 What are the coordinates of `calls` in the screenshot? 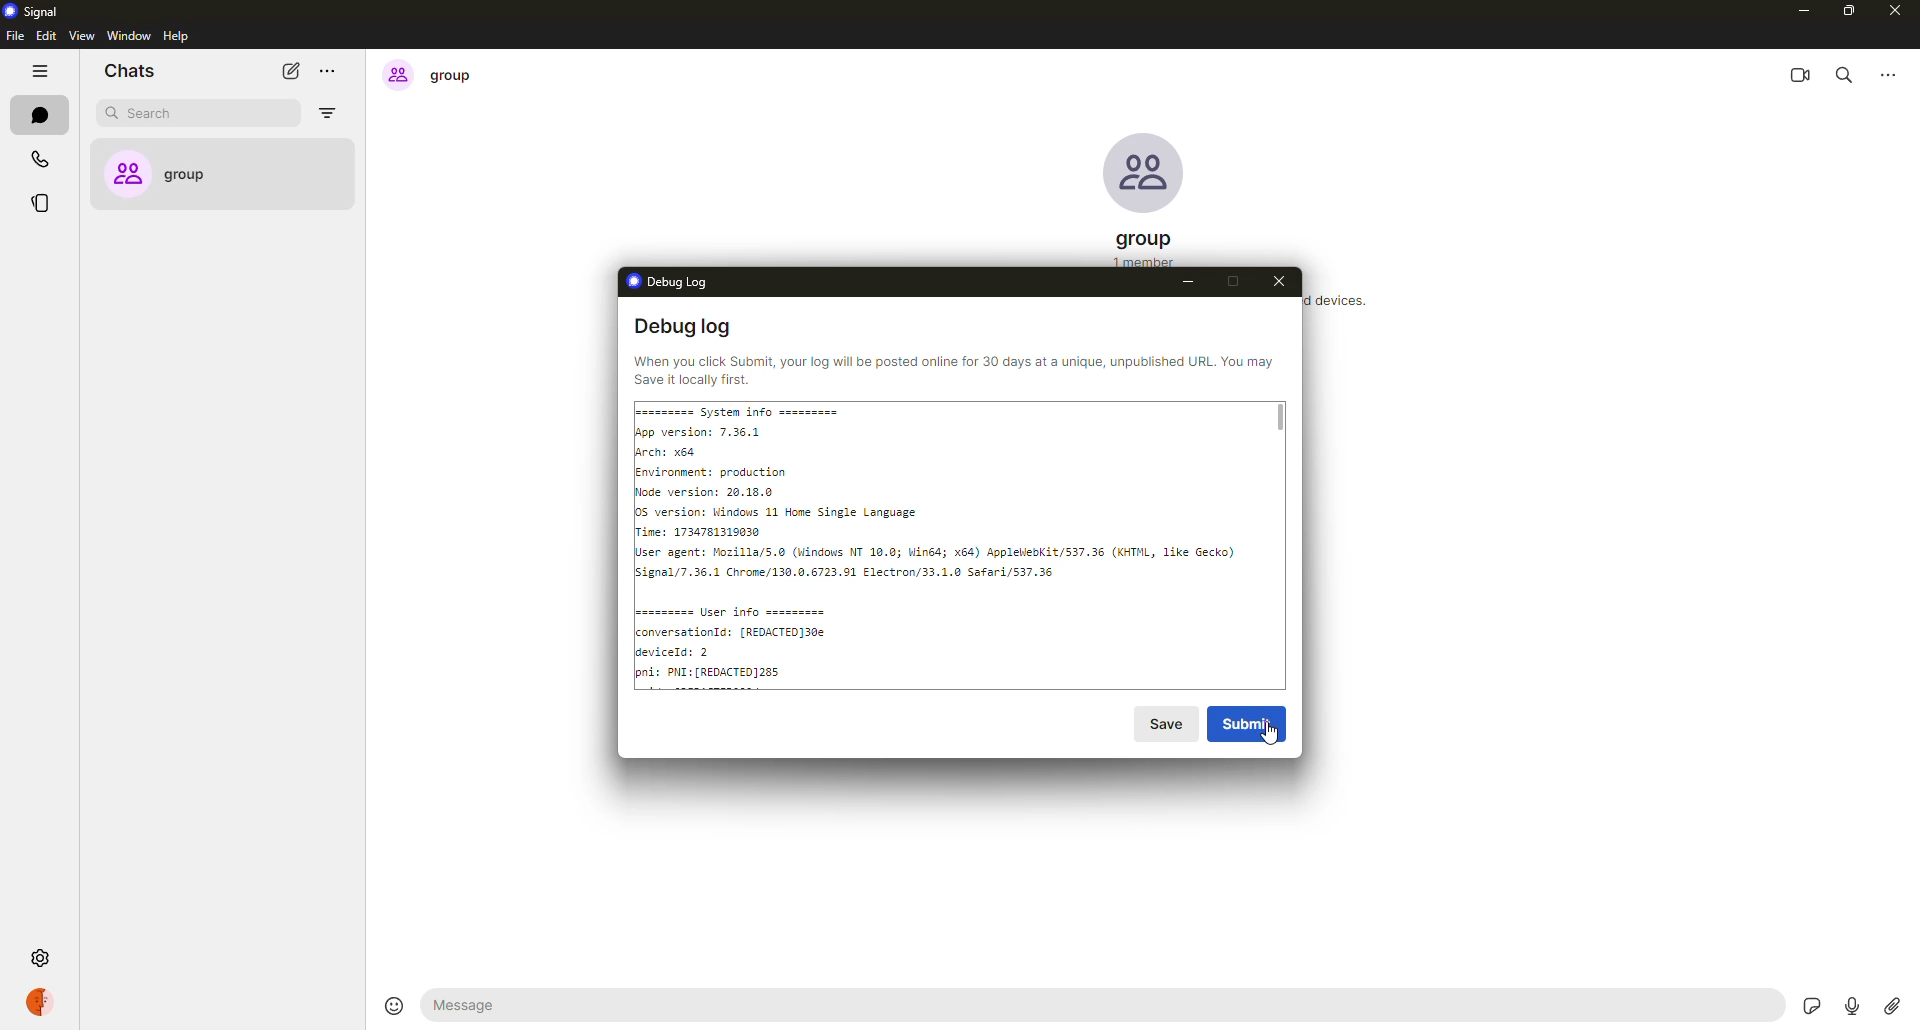 It's located at (37, 157).